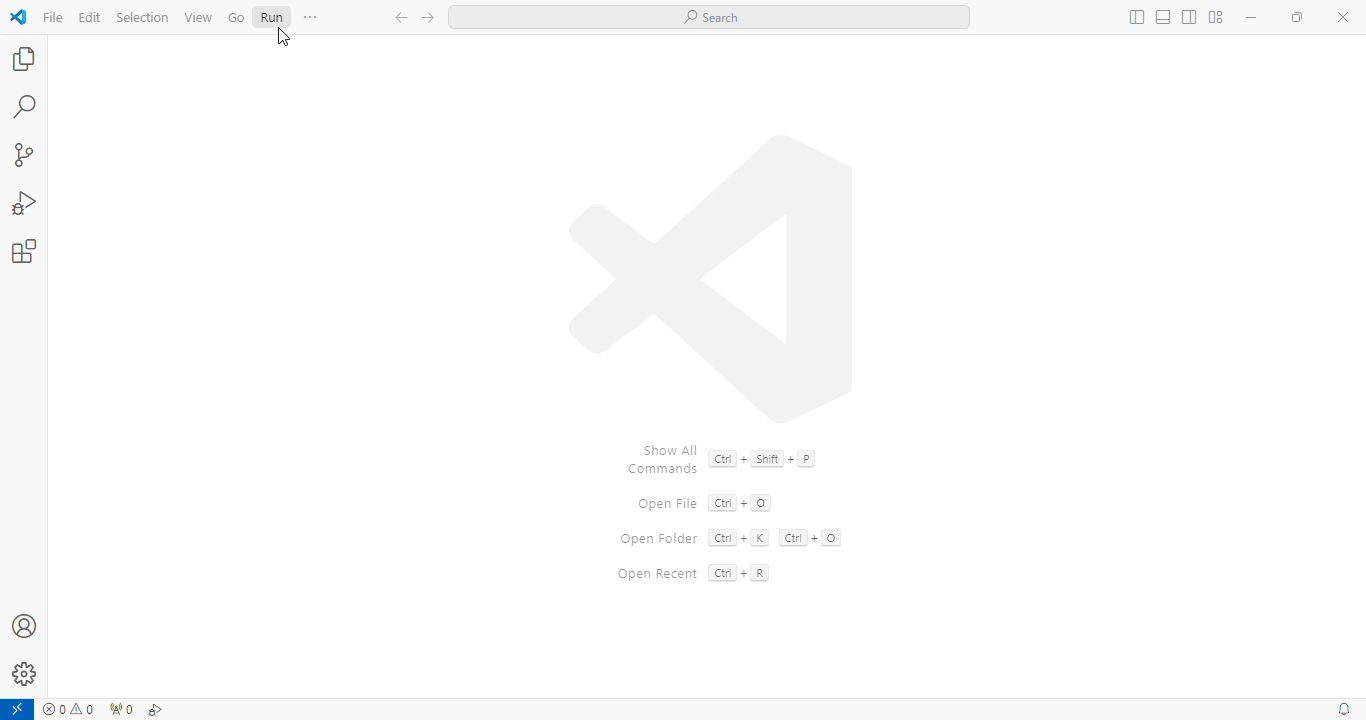 The image size is (1366, 720). What do you see at coordinates (762, 458) in the screenshot?
I see `ctrl+shift+P` at bounding box center [762, 458].